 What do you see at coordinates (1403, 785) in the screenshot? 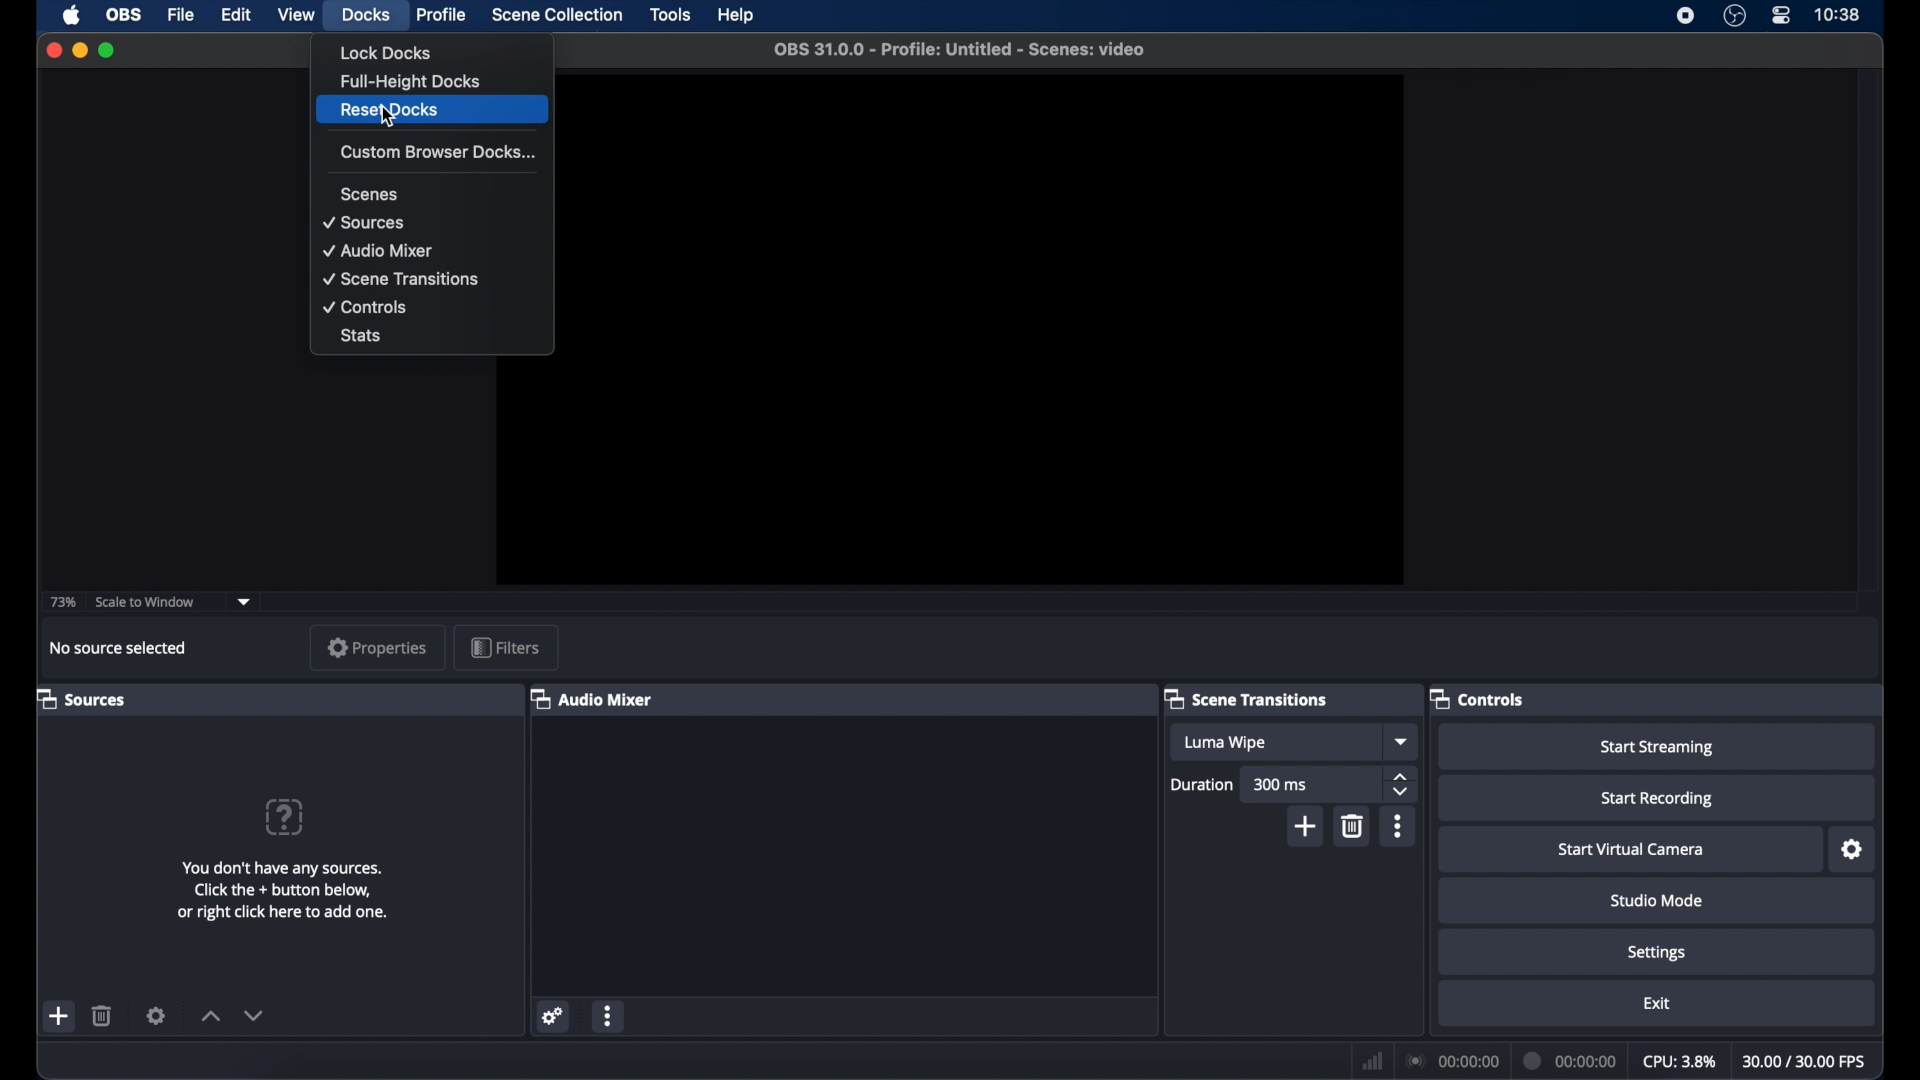
I see `stepper buttons` at bounding box center [1403, 785].